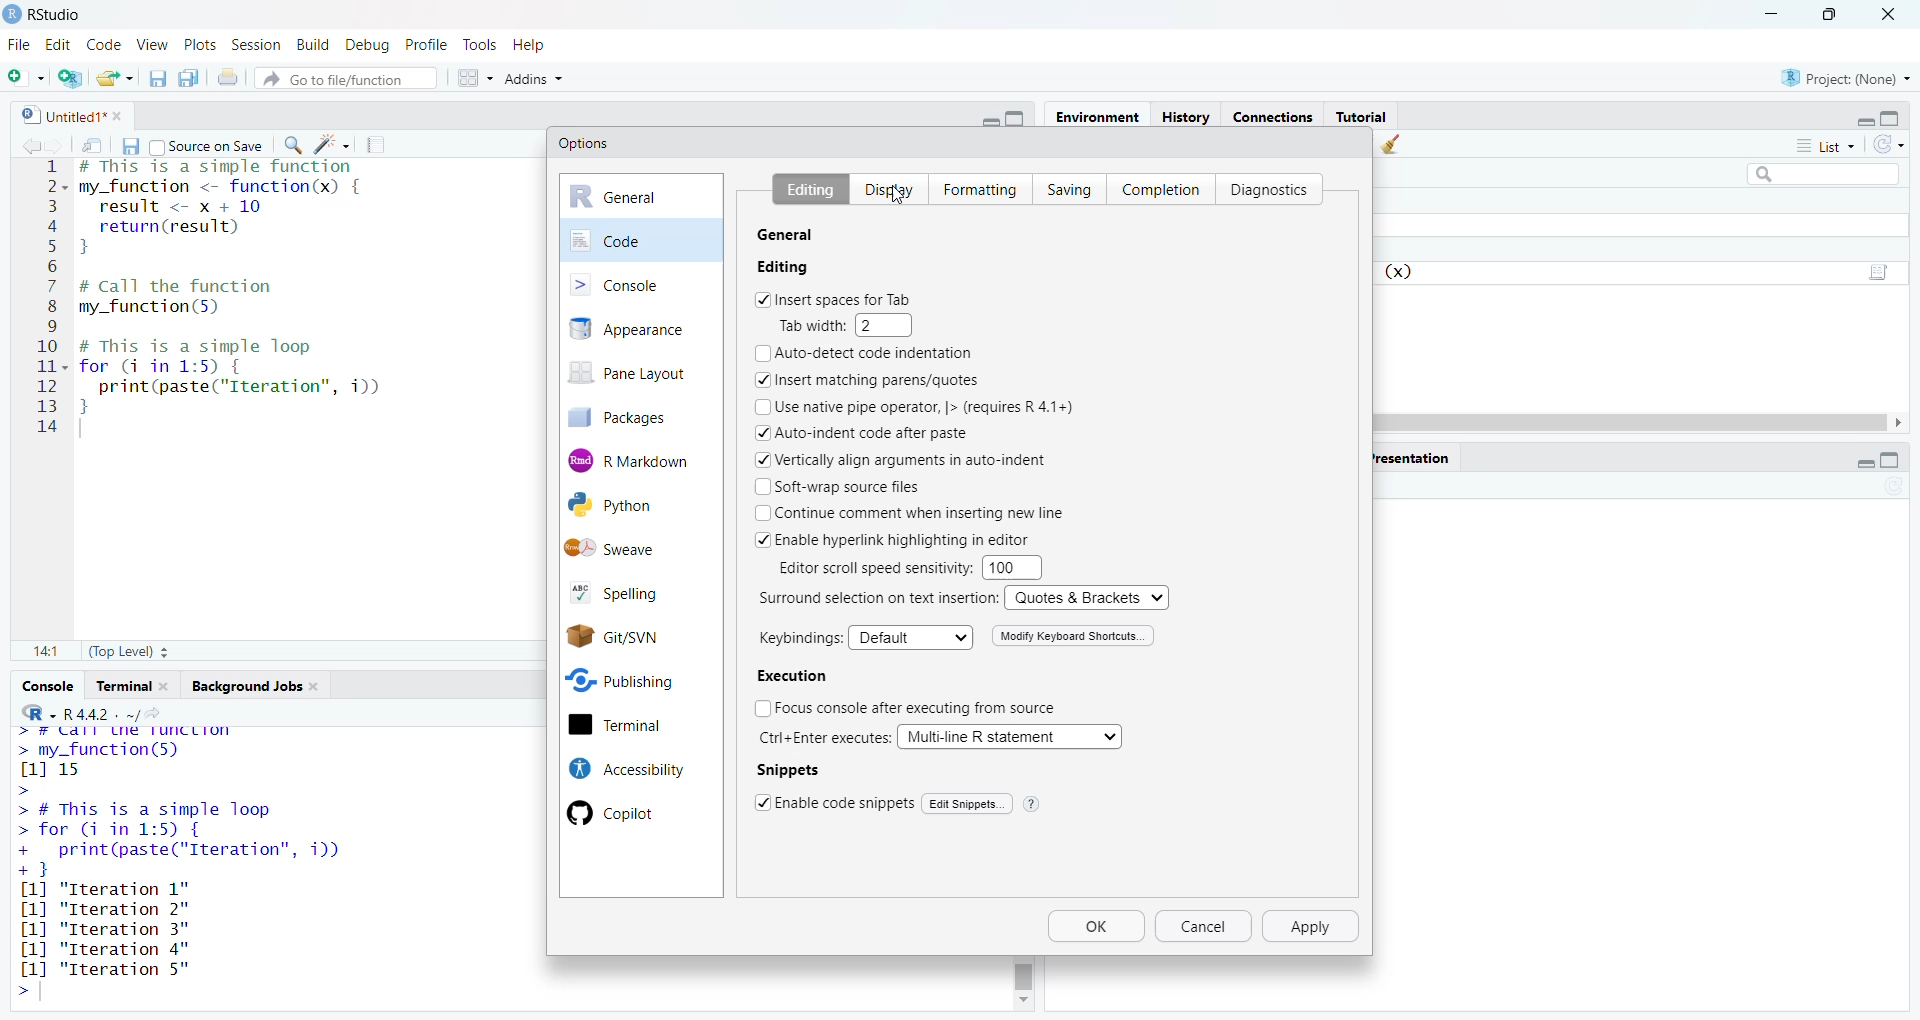 The width and height of the screenshot is (1920, 1020). Describe the element at coordinates (19, 44) in the screenshot. I see `File` at that location.